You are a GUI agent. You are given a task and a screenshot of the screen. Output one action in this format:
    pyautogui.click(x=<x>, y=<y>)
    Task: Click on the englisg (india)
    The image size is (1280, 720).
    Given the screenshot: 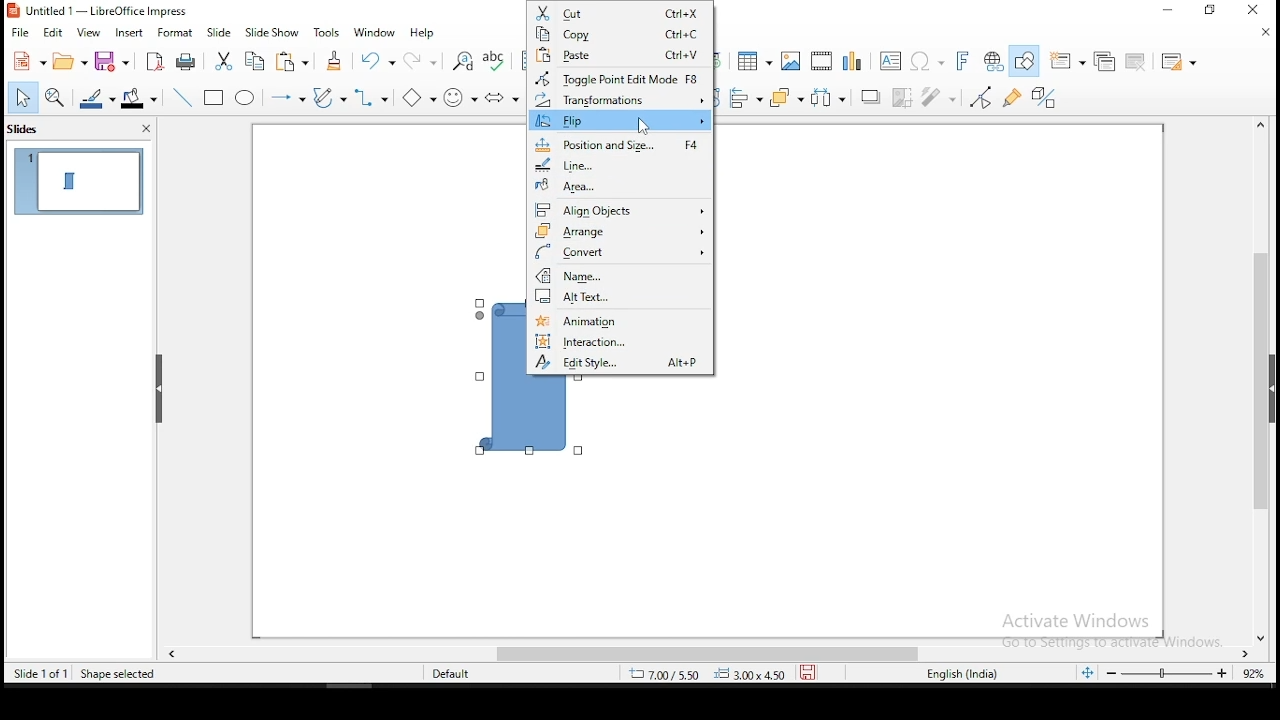 What is the action you would take?
    pyautogui.click(x=953, y=673)
    